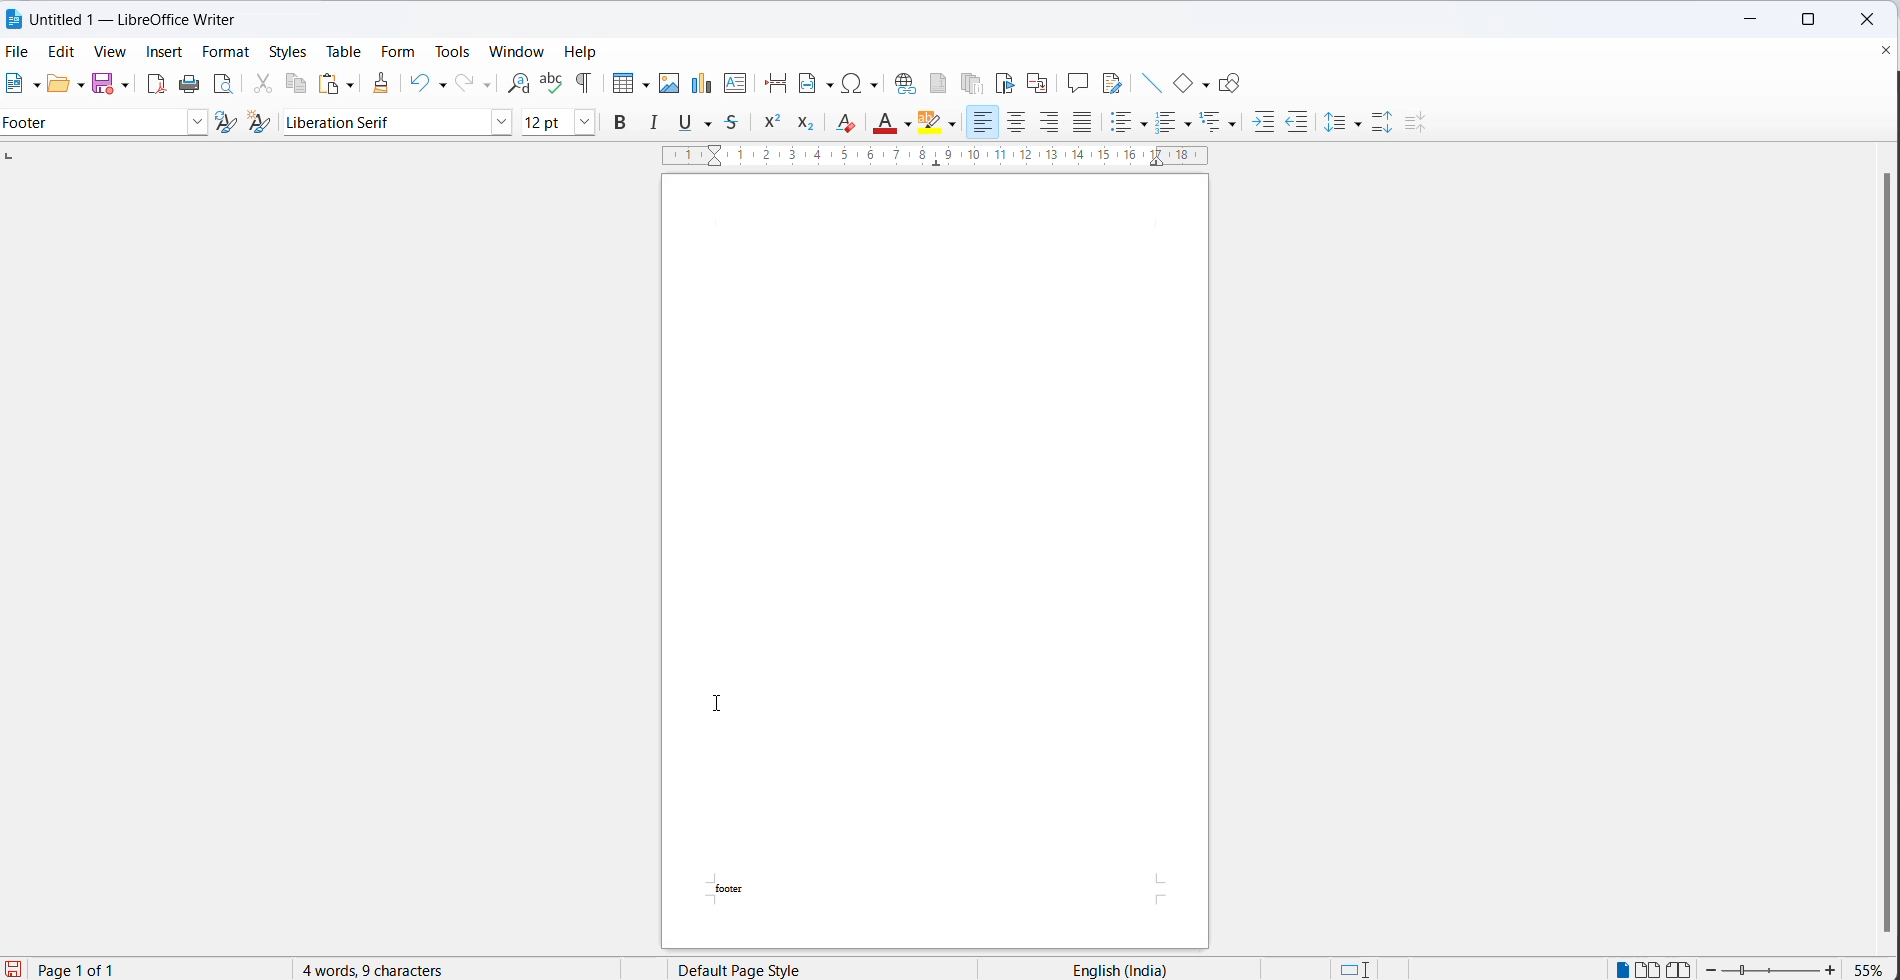 The image size is (1900, 980). Describe the element at coordinates (351, 86) in the screenshot. I see `paste options ` at that location.